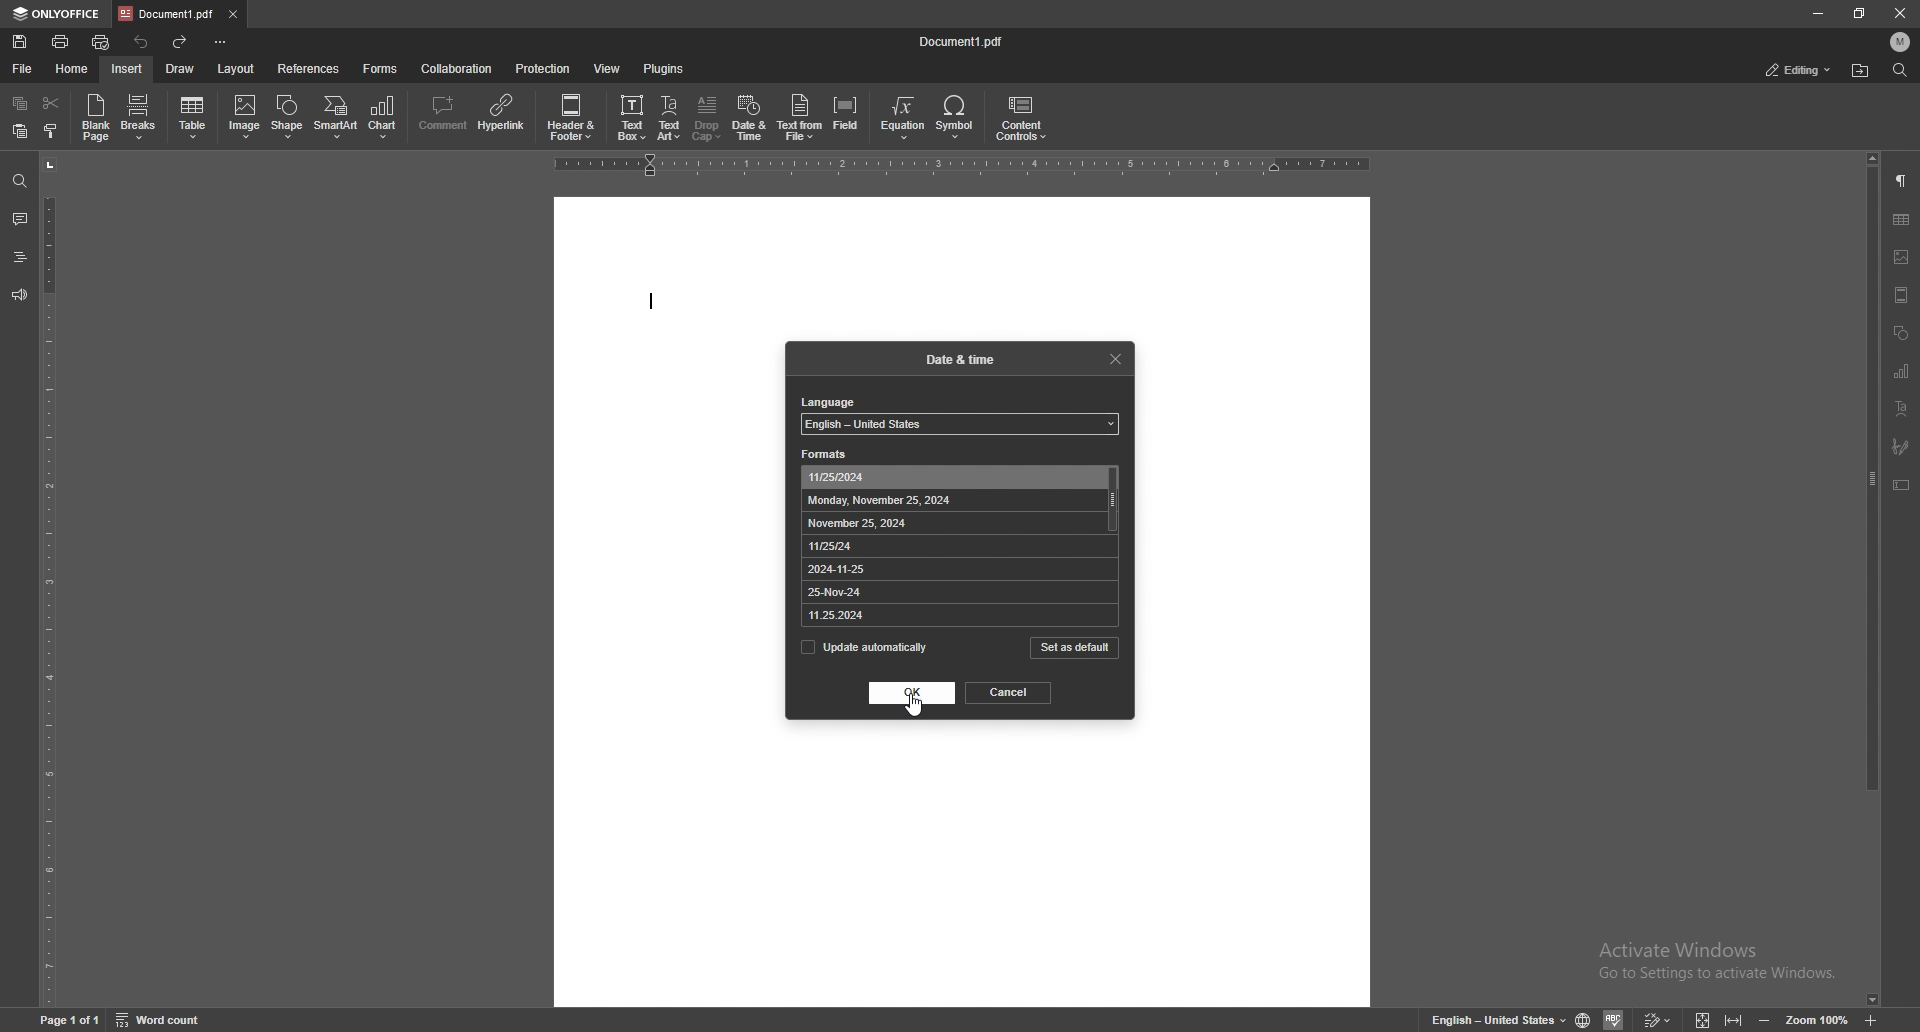 The width and height of the screenshot is (1920, 1032). I want to click on find, so click(1900, 71).